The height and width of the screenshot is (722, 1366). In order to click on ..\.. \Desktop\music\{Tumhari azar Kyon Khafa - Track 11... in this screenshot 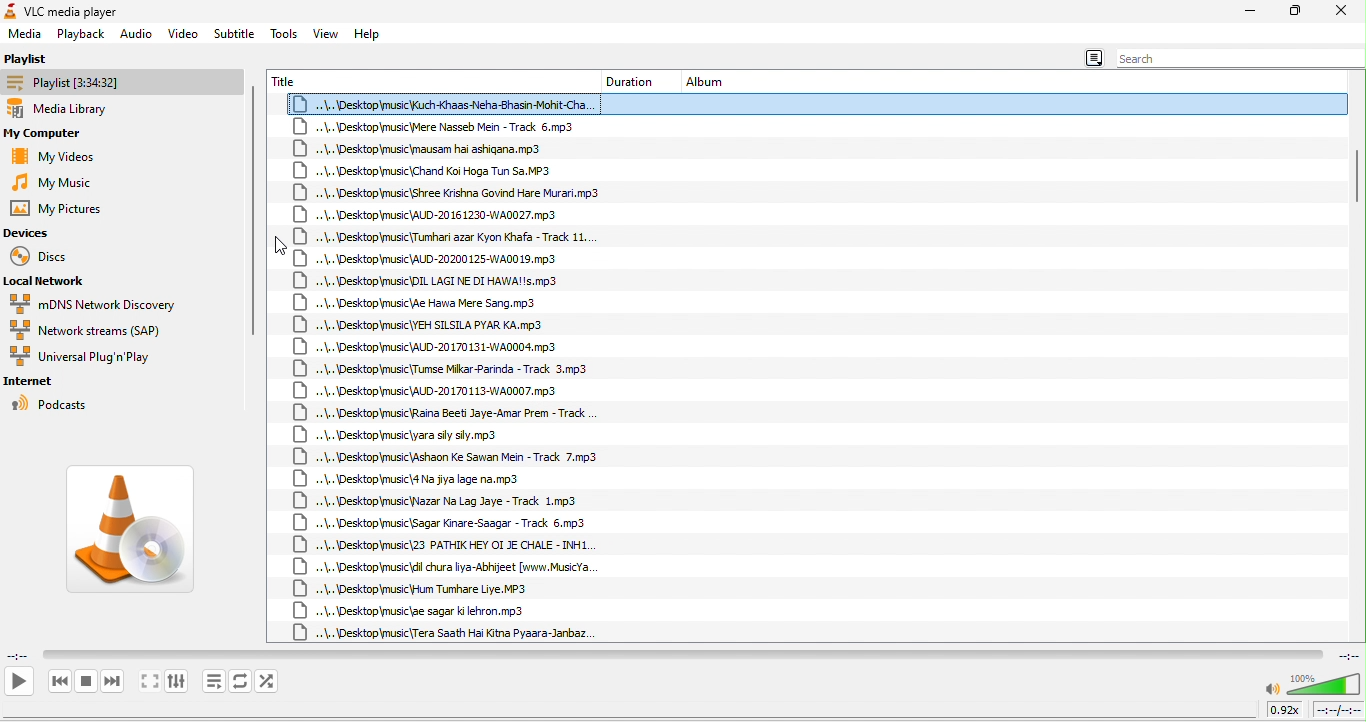, I will do `click(446, 236)`.